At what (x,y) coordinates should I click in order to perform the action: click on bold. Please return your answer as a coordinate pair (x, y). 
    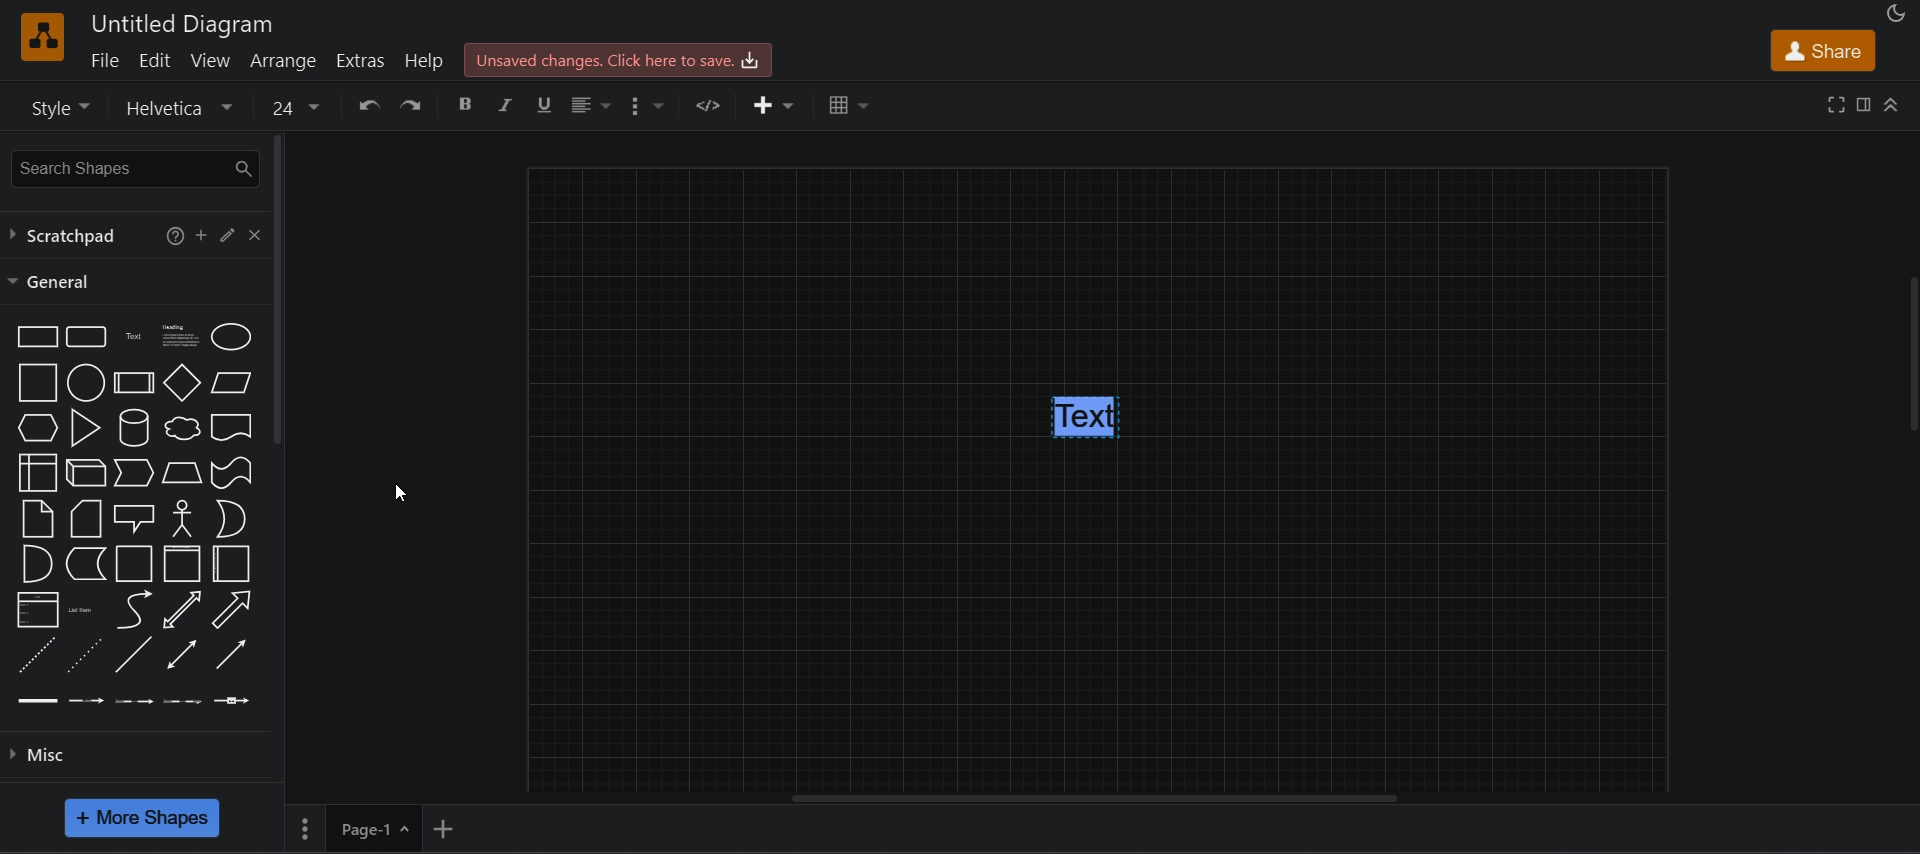
    Looking at the image, I should click on (466, 105).